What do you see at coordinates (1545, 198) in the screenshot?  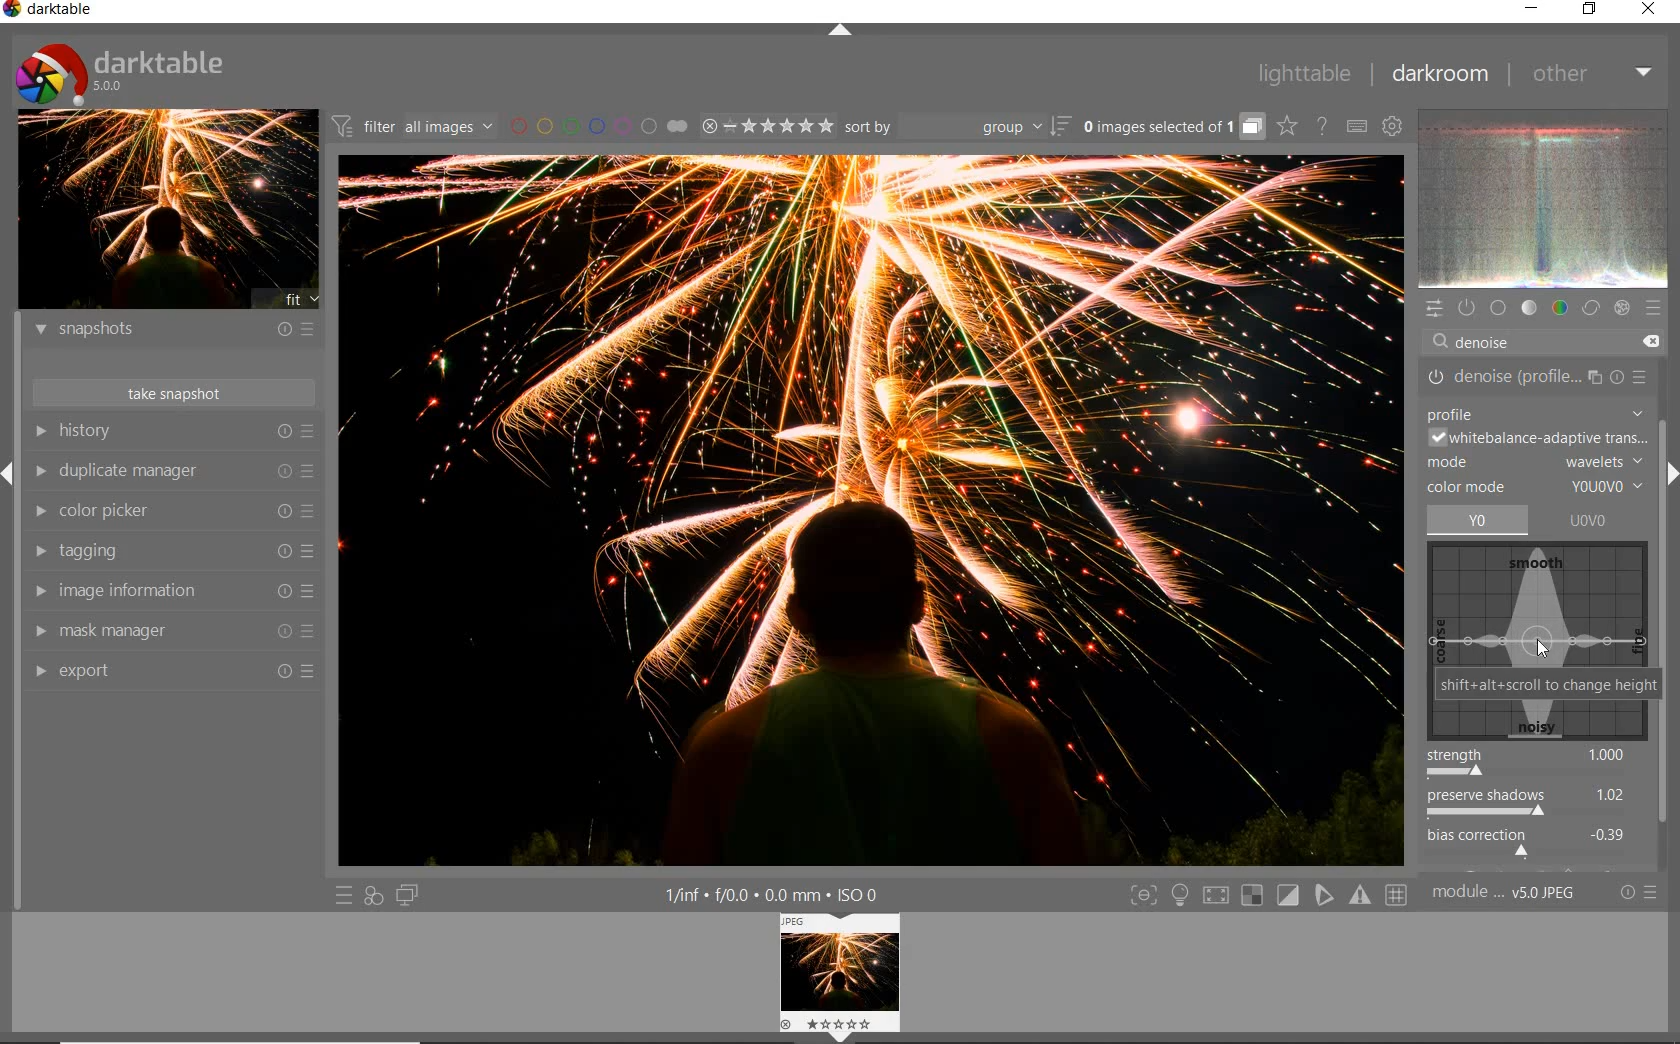 I see `waveform` at bounding box center [1545, 198].